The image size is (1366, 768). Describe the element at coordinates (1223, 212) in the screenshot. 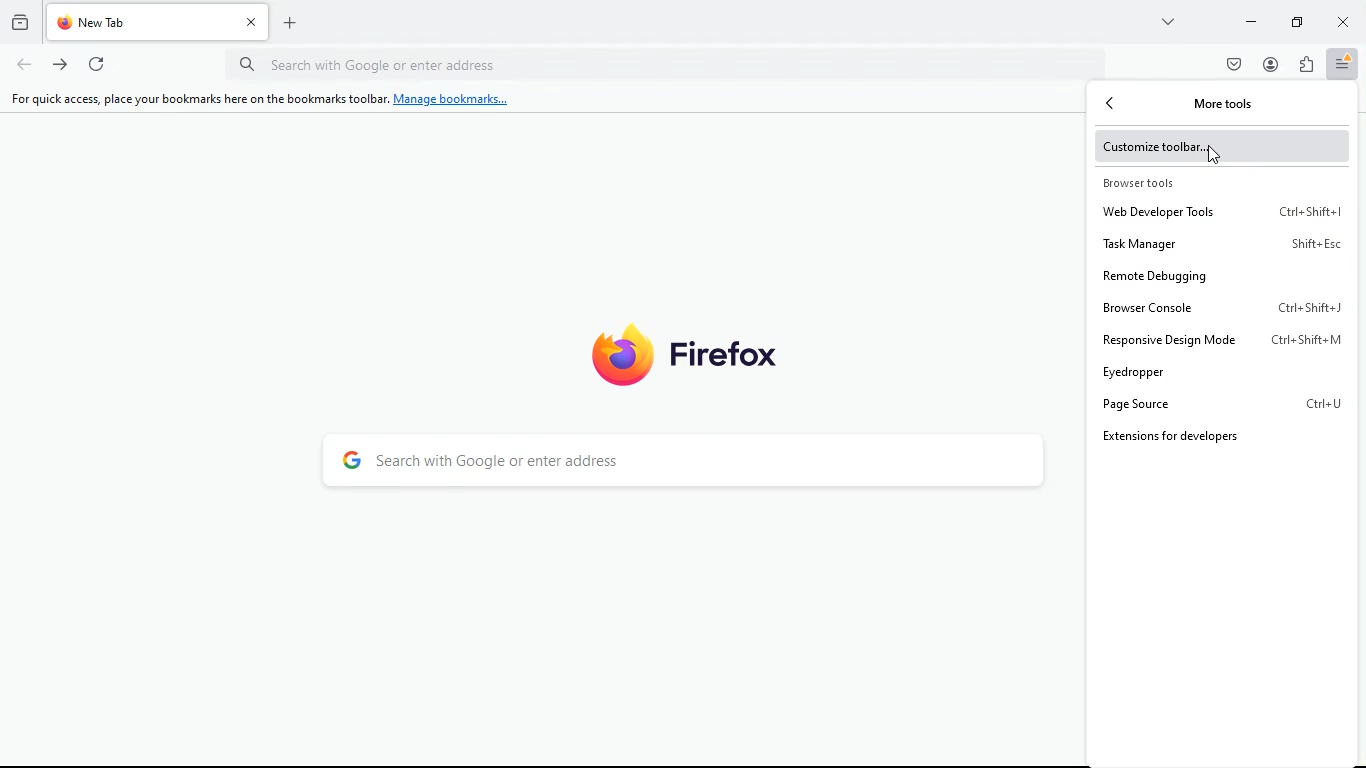

I see `web developer tools` at that location.